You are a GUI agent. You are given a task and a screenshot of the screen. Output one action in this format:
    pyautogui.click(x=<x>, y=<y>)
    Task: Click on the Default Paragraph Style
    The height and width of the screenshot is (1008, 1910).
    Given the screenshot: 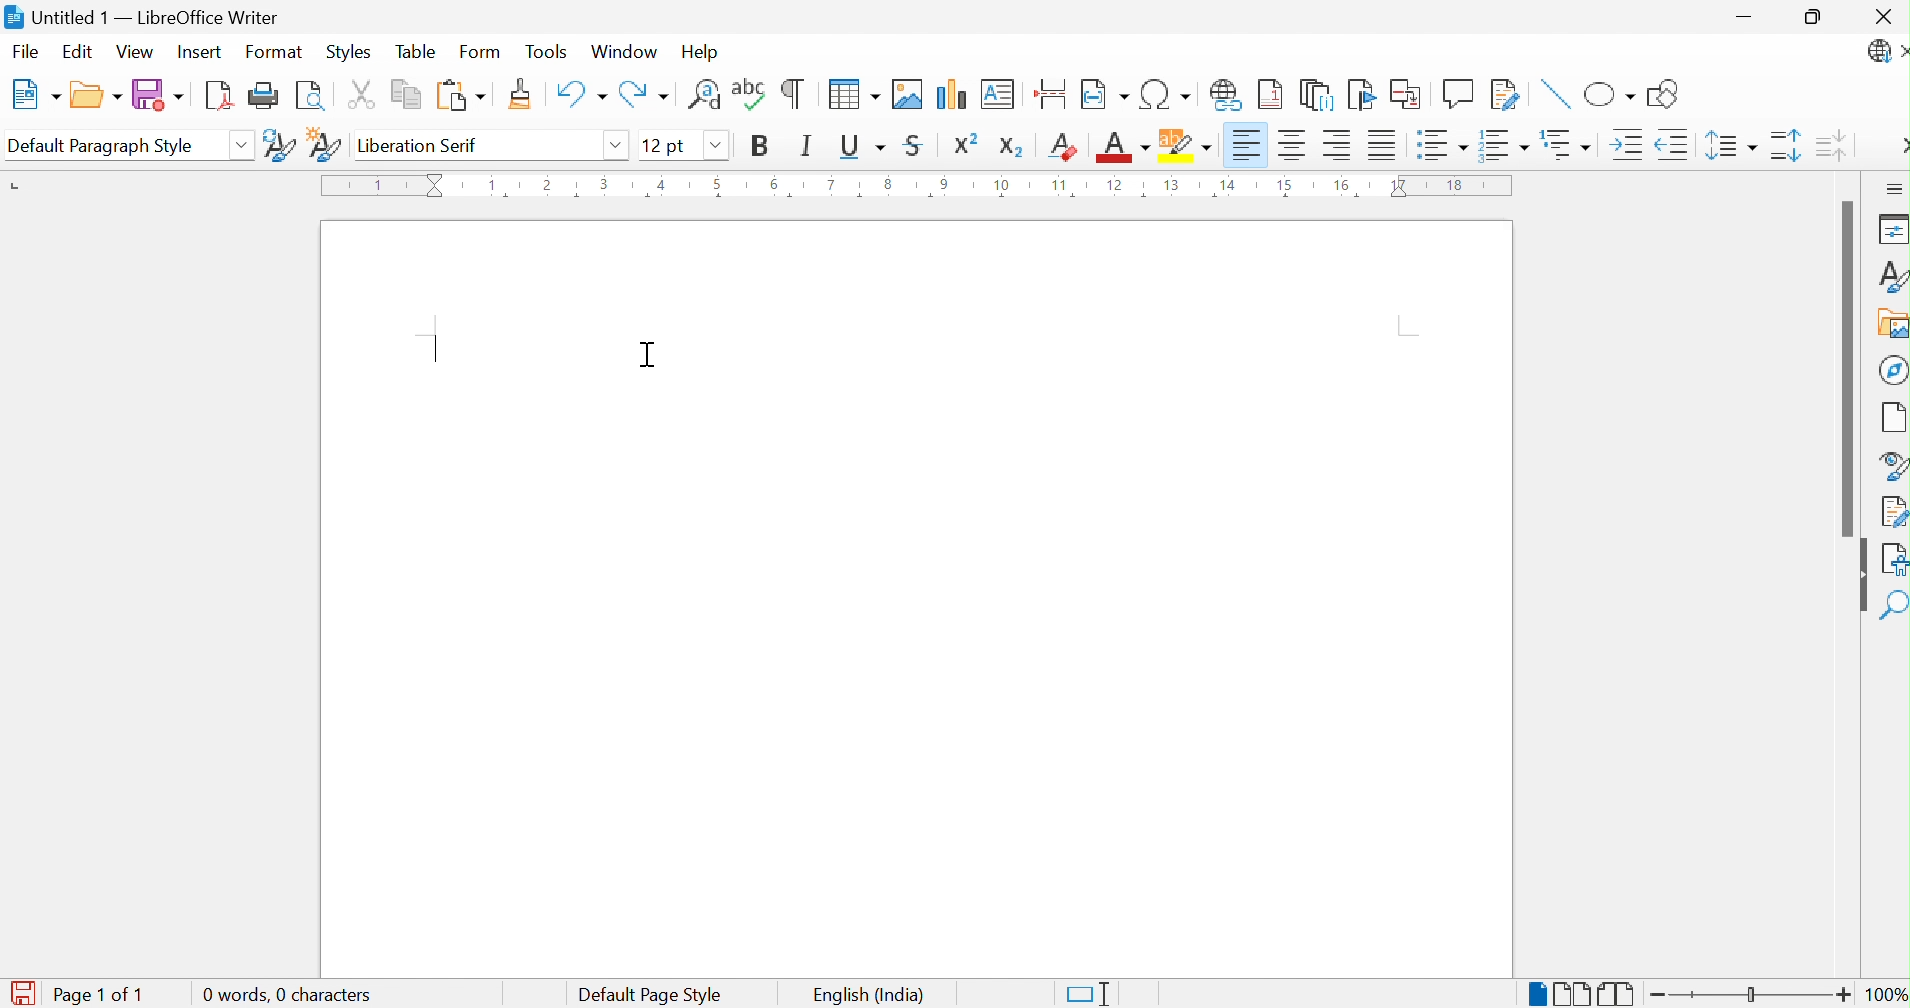 What is the action you would take?
    pyautogui.click(x=101, y=144)
    